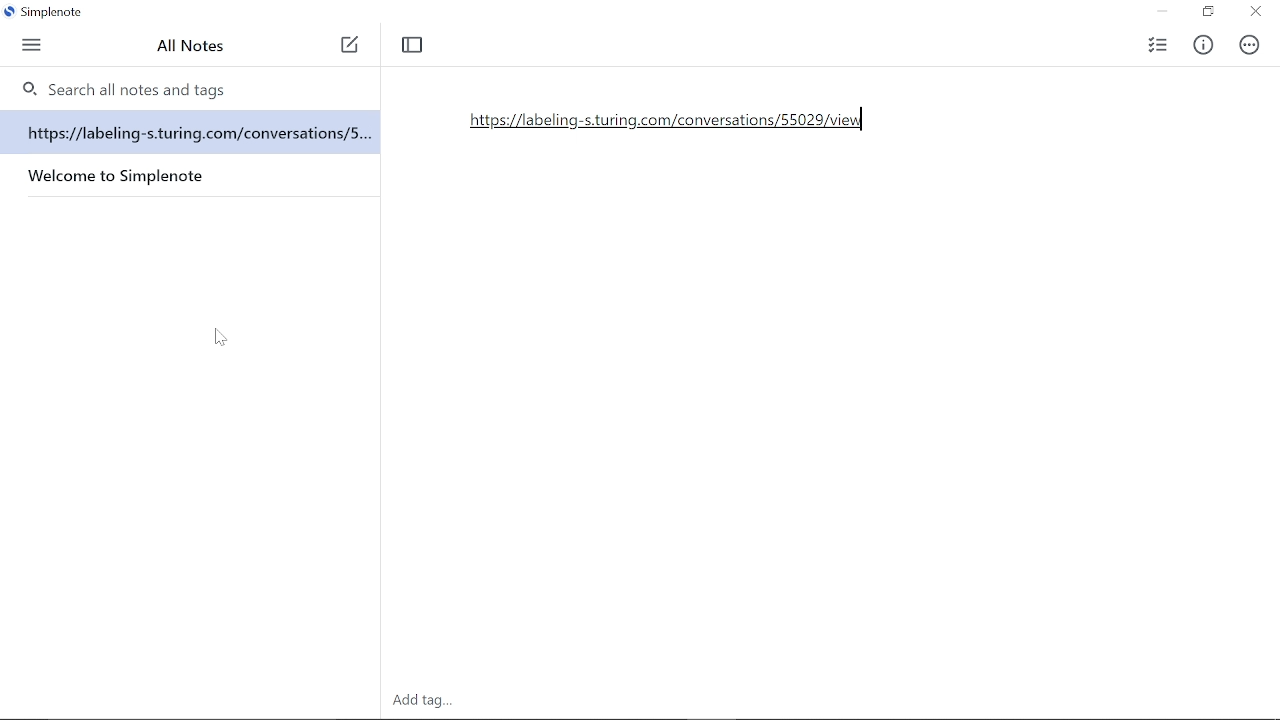 The image size is (1280, 720). What do you see at coordinates (137, 176) in the screenshot?
I see `Welcome to Simplenote` at bounding box center [137, 176].